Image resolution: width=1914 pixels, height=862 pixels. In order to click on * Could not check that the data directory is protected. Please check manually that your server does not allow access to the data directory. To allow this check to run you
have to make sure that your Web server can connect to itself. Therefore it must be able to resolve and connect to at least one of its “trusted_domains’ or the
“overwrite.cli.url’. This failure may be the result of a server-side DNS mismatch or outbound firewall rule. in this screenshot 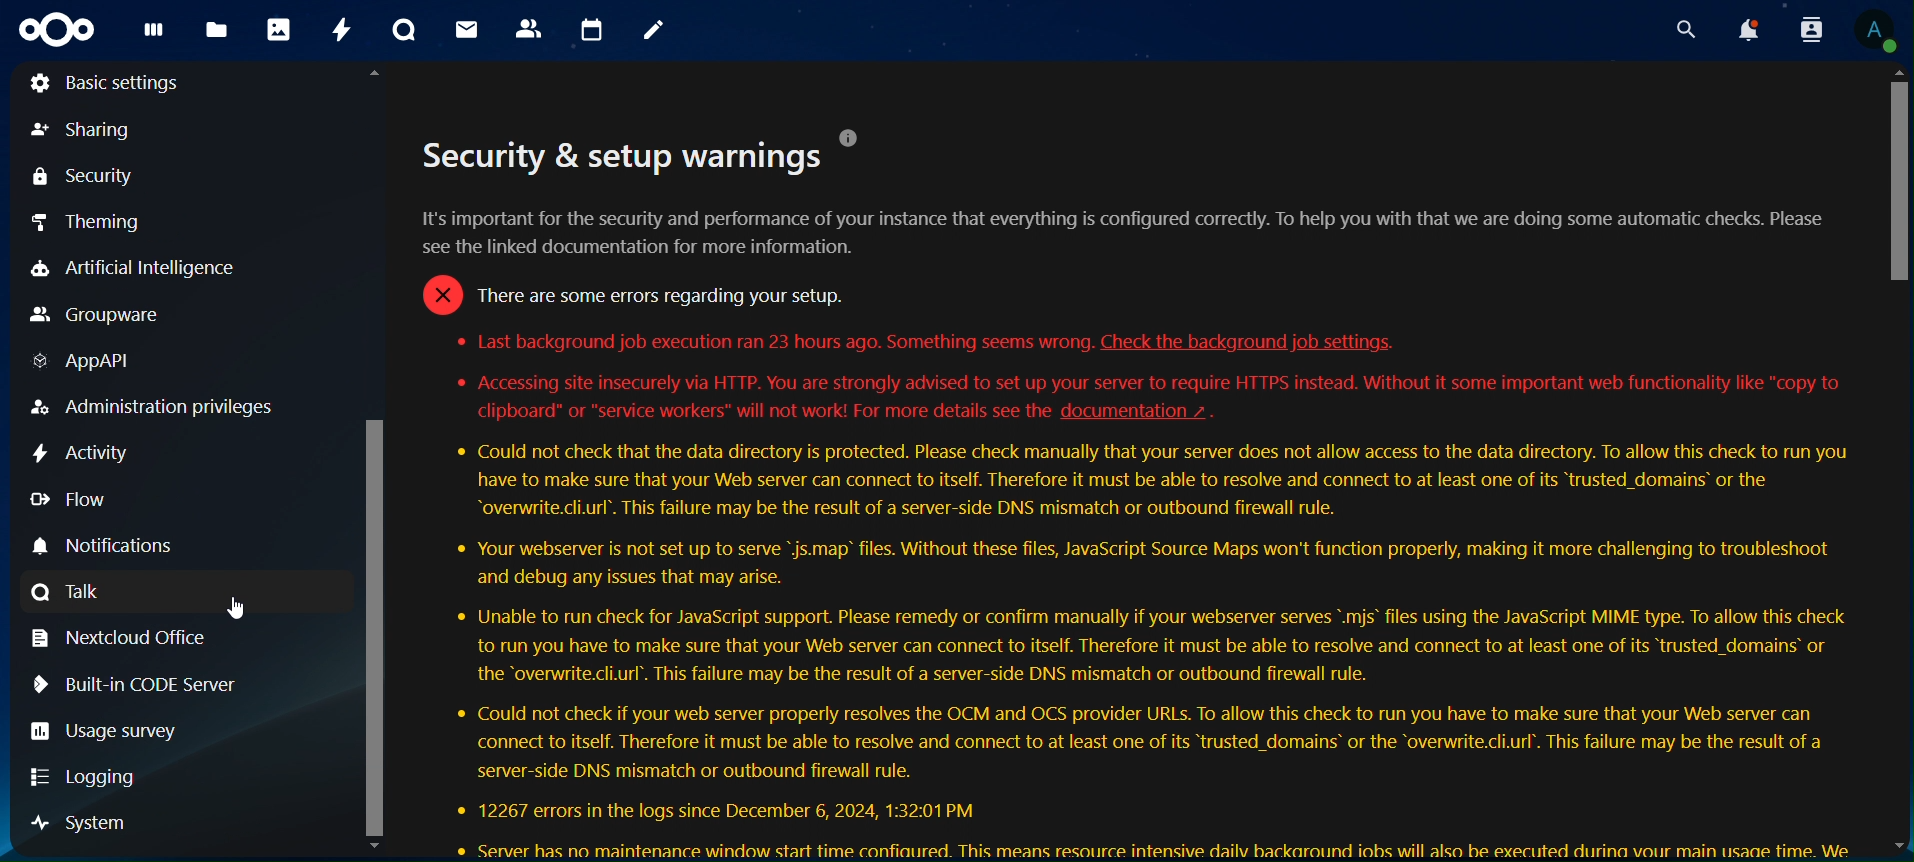, I will do `click(1150, 482)`.